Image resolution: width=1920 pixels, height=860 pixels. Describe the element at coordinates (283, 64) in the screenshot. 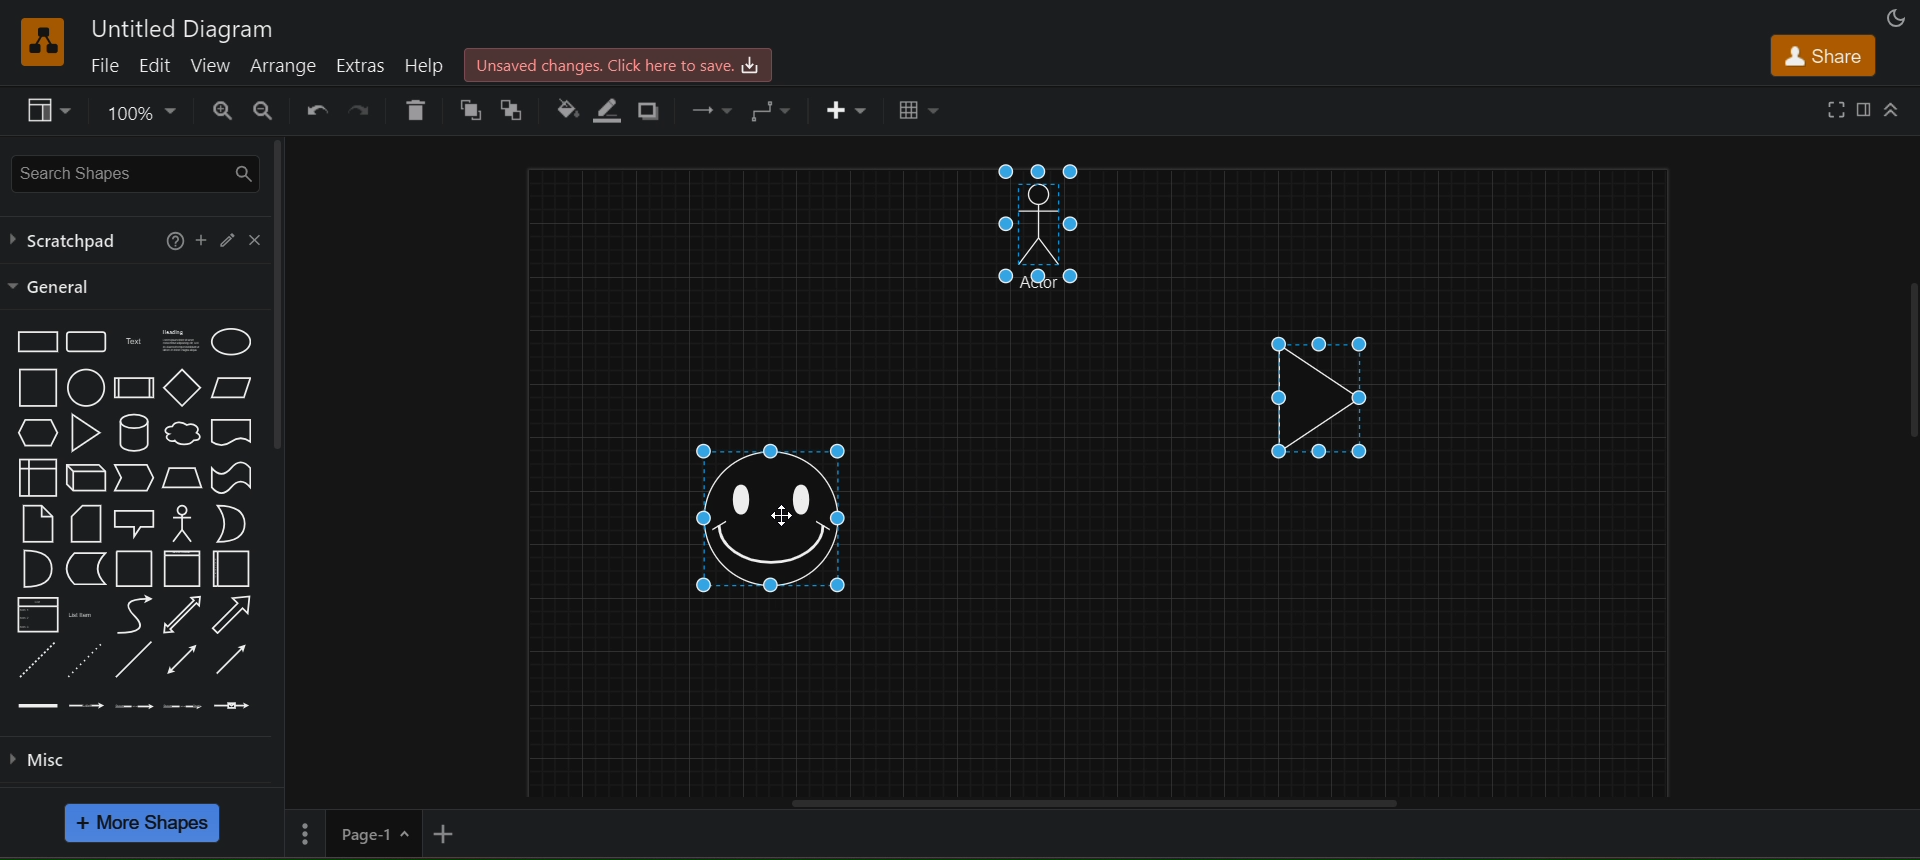

I see `arrange` at that location.